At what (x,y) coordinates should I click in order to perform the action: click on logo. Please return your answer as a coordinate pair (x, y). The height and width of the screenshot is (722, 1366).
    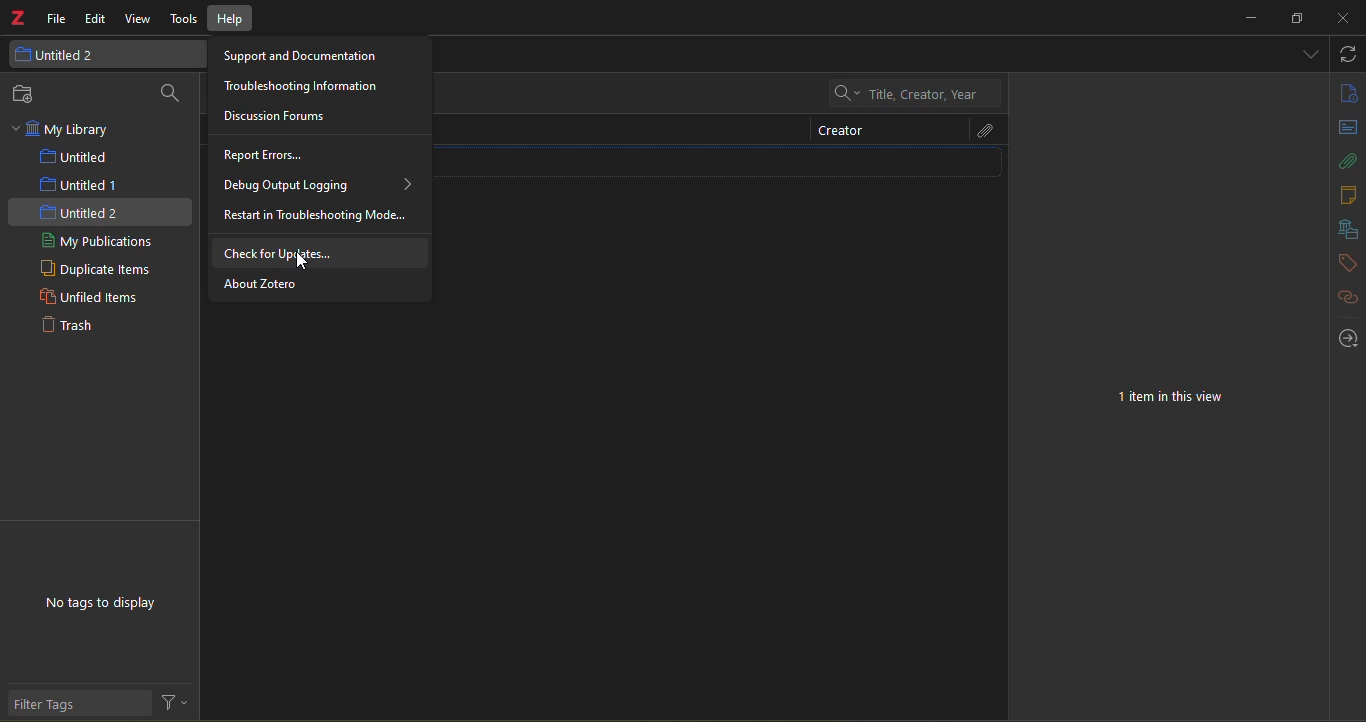
    Looking at the image, I should click on (18, 17).